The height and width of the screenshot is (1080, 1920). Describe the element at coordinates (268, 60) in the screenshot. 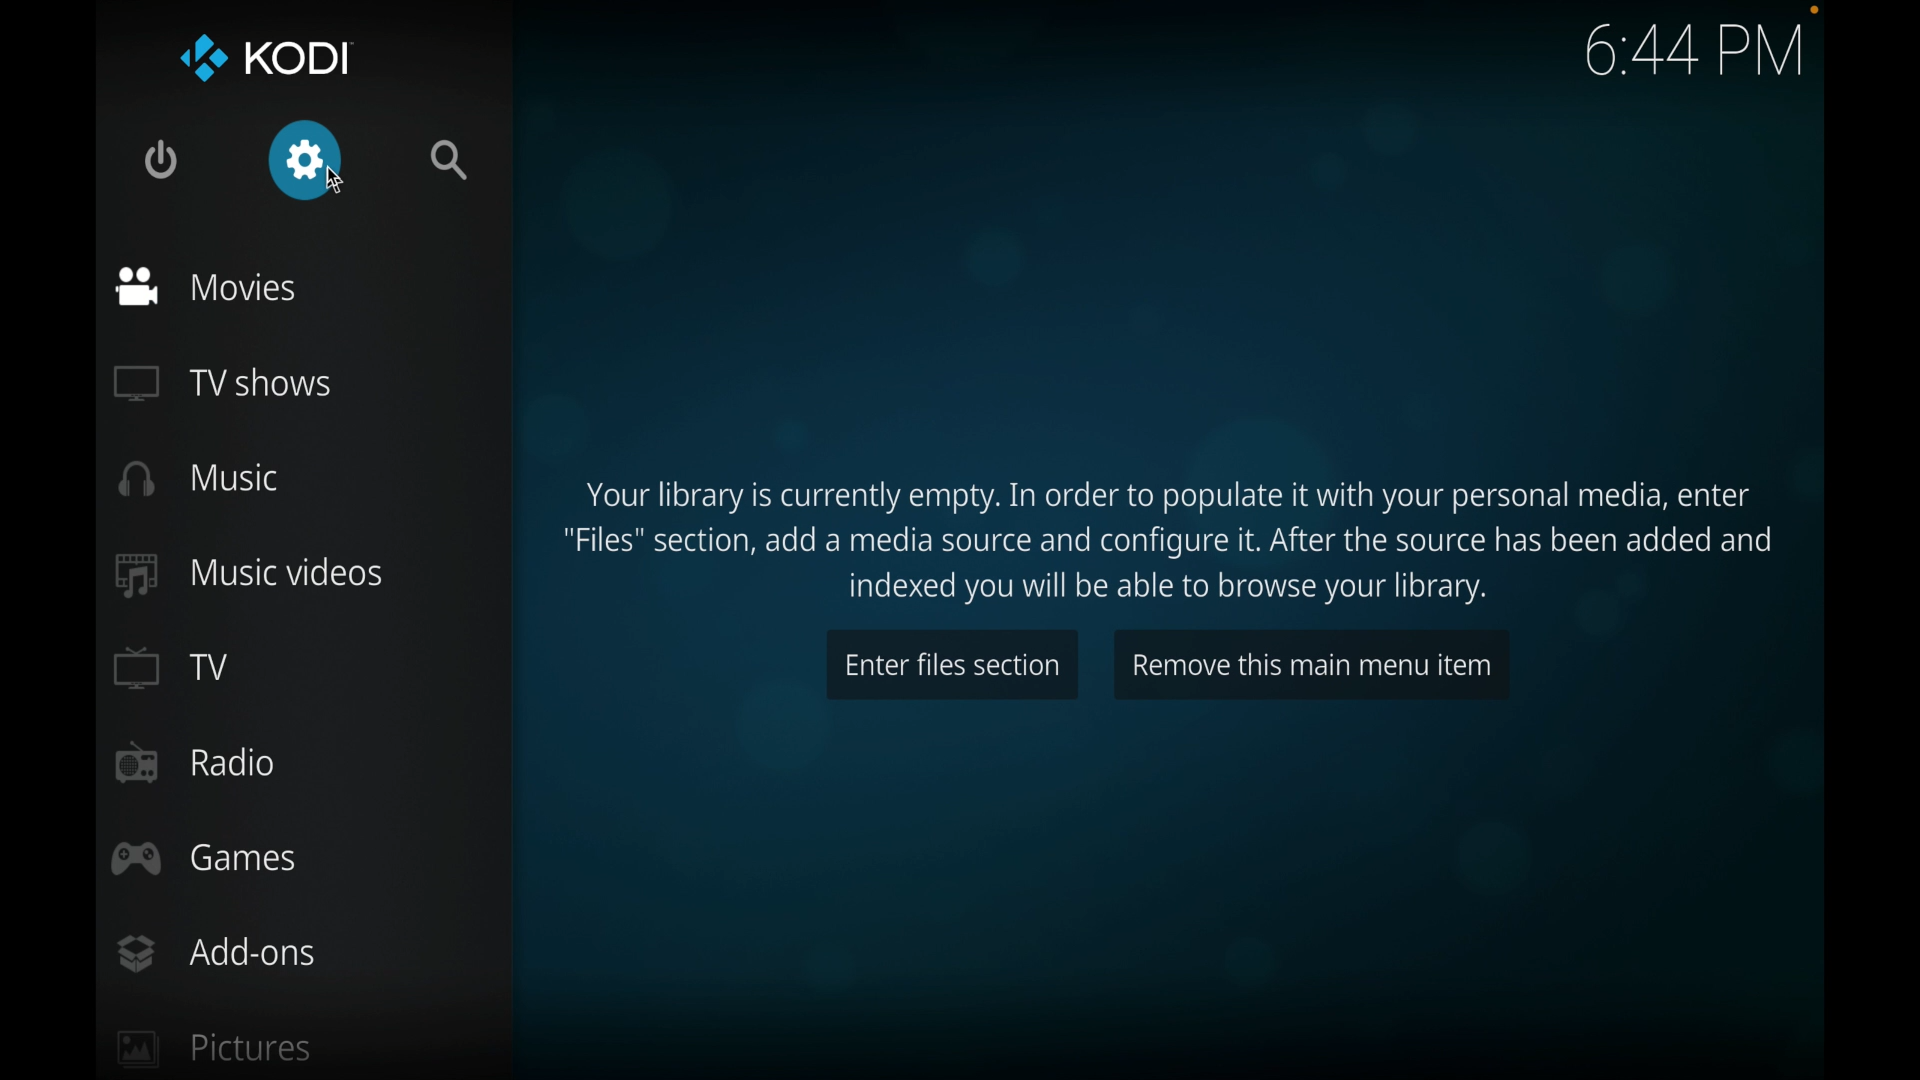

I see `kodi` at that location.